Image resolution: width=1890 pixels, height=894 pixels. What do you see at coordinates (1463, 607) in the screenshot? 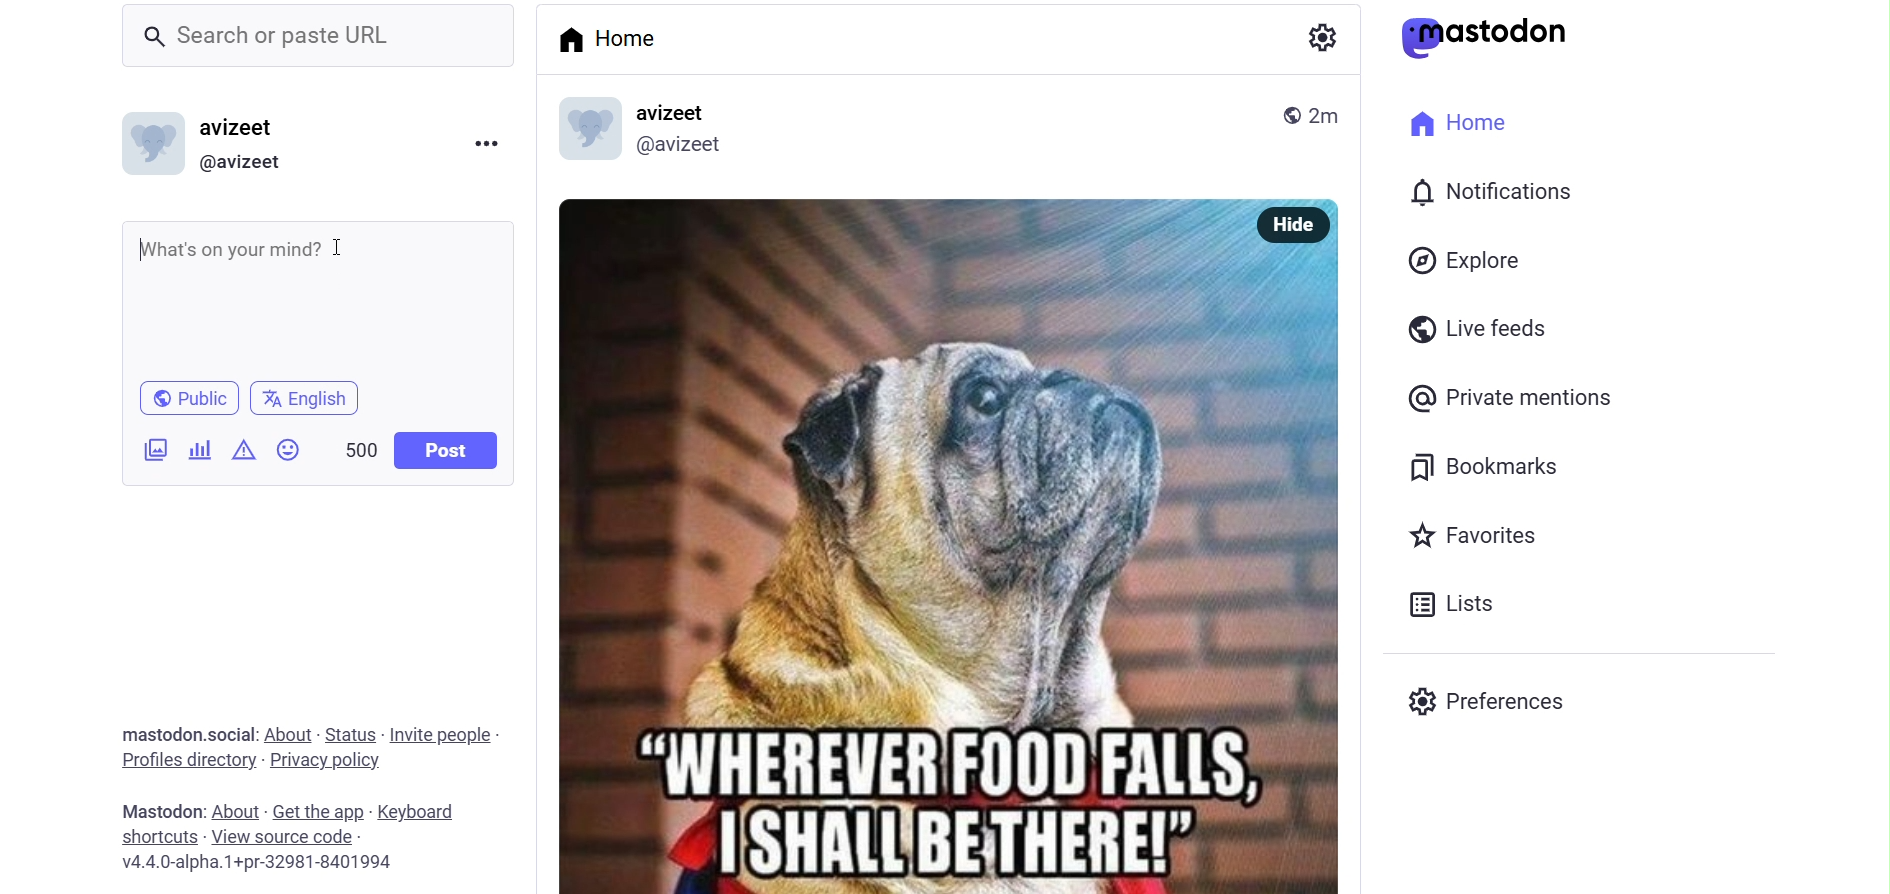
I see `list` at bounding box center [1463, 607].